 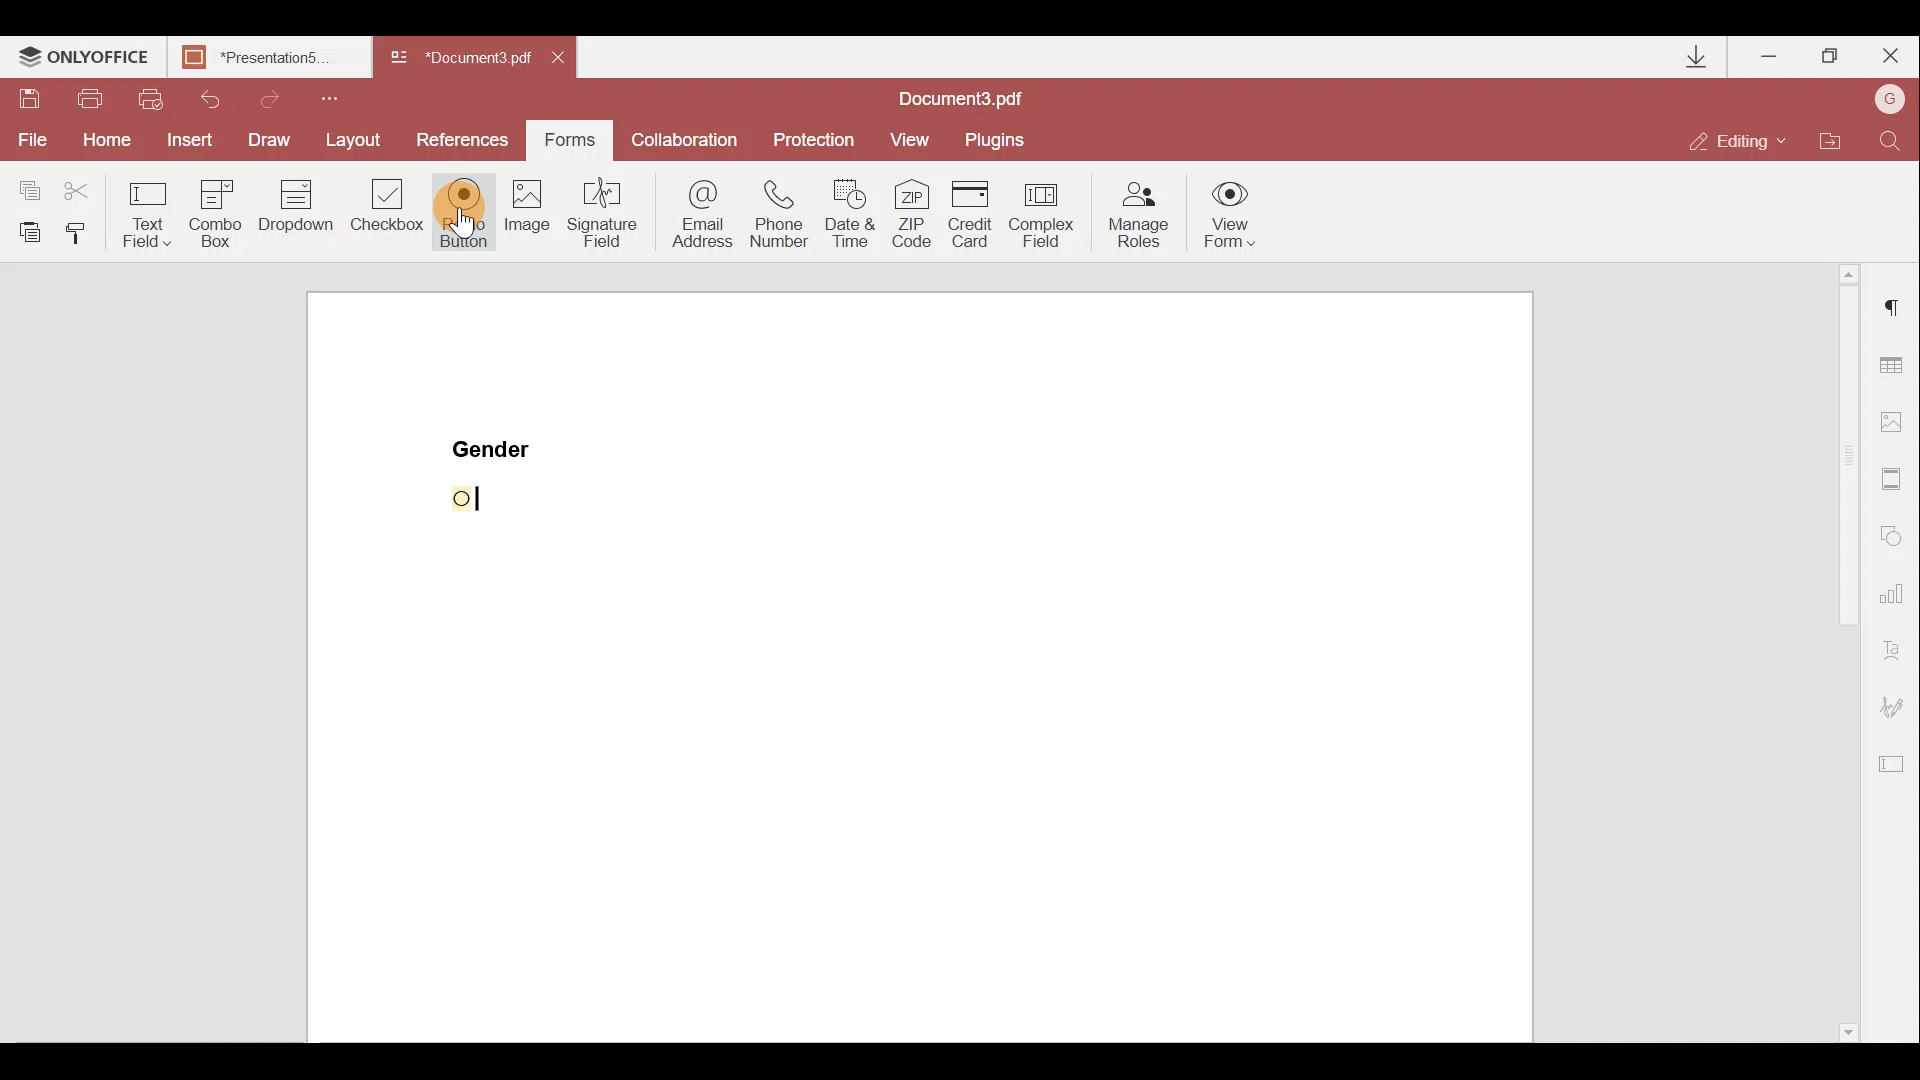 I want to click on Combo box, so click(x=211, y=211).